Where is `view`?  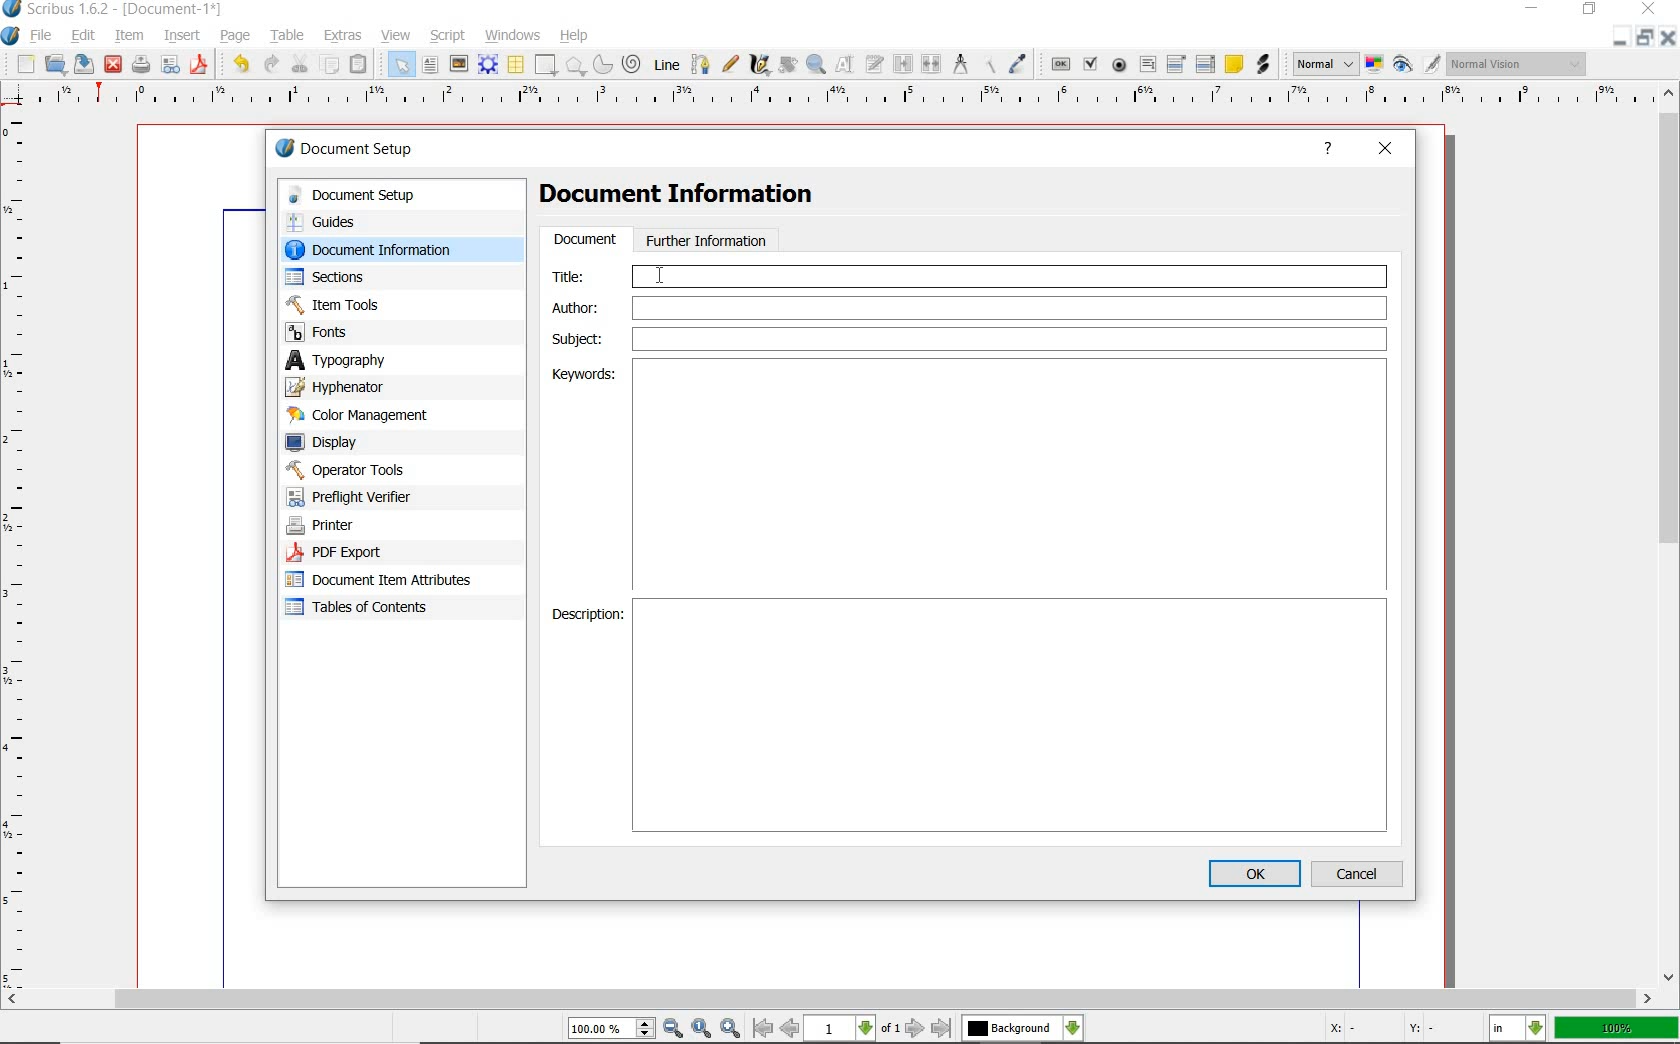
view is located at coordinates (395, 35).